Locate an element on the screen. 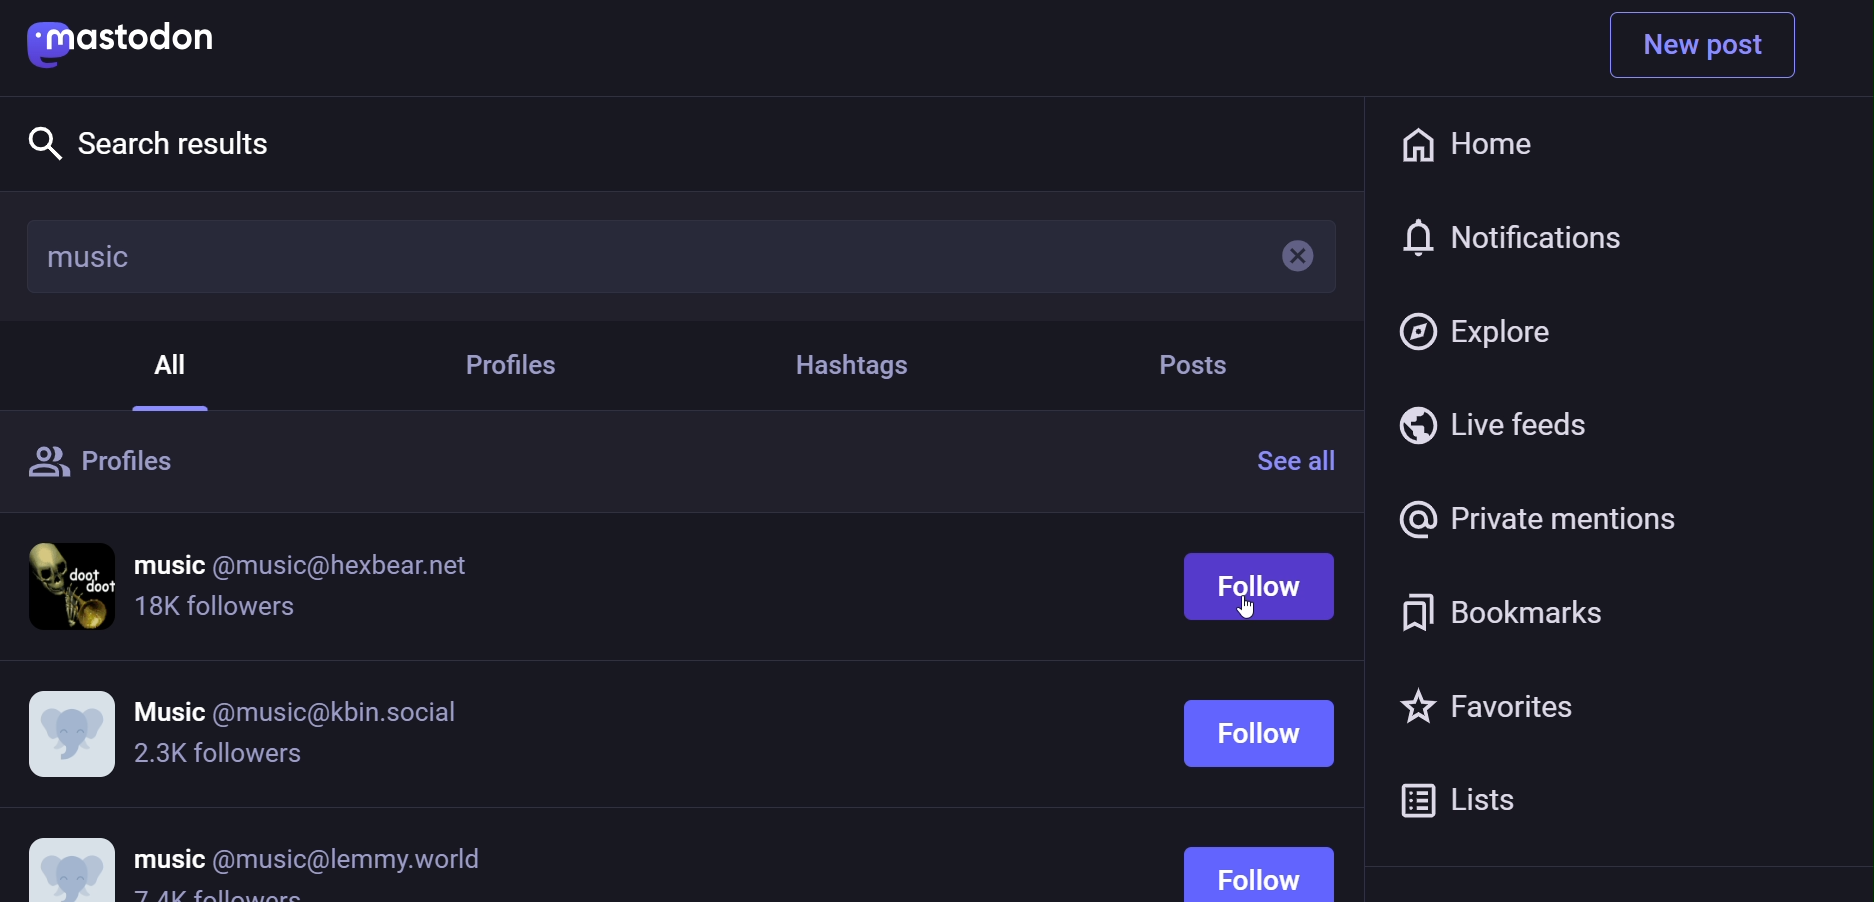   remove text is located at coordinates (1285, 260).